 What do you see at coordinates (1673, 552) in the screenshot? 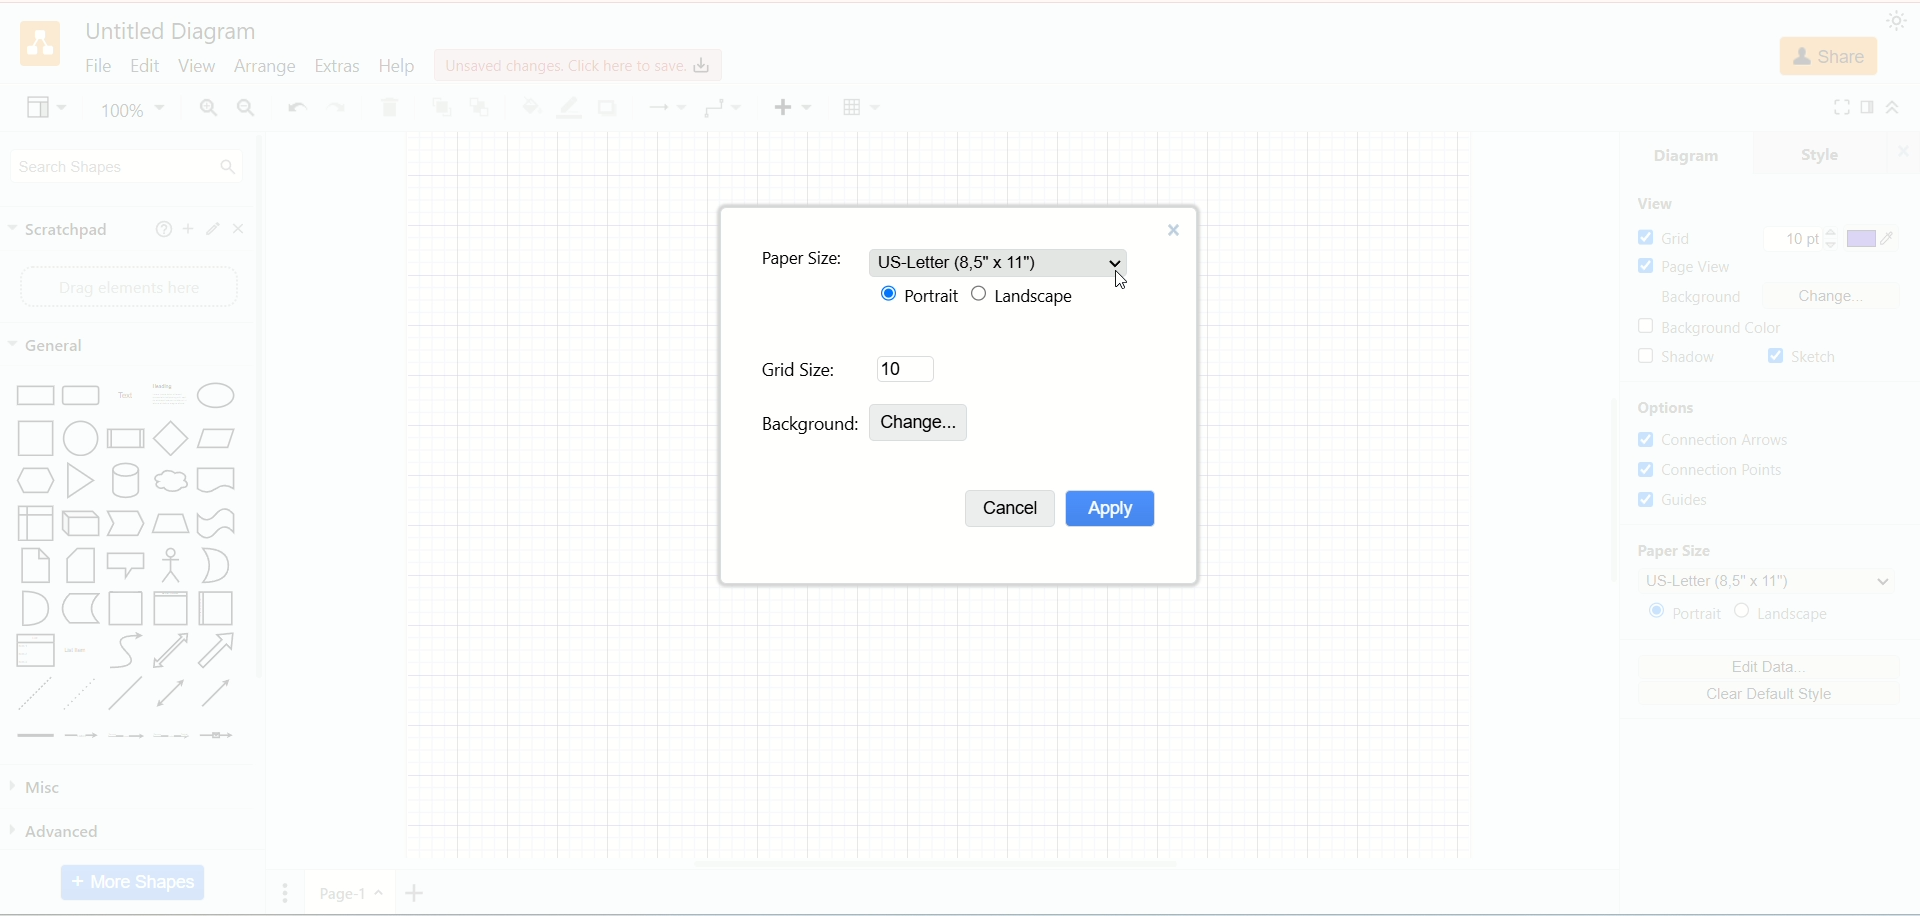
I see `paper size` at bounding box center [1673, 552].